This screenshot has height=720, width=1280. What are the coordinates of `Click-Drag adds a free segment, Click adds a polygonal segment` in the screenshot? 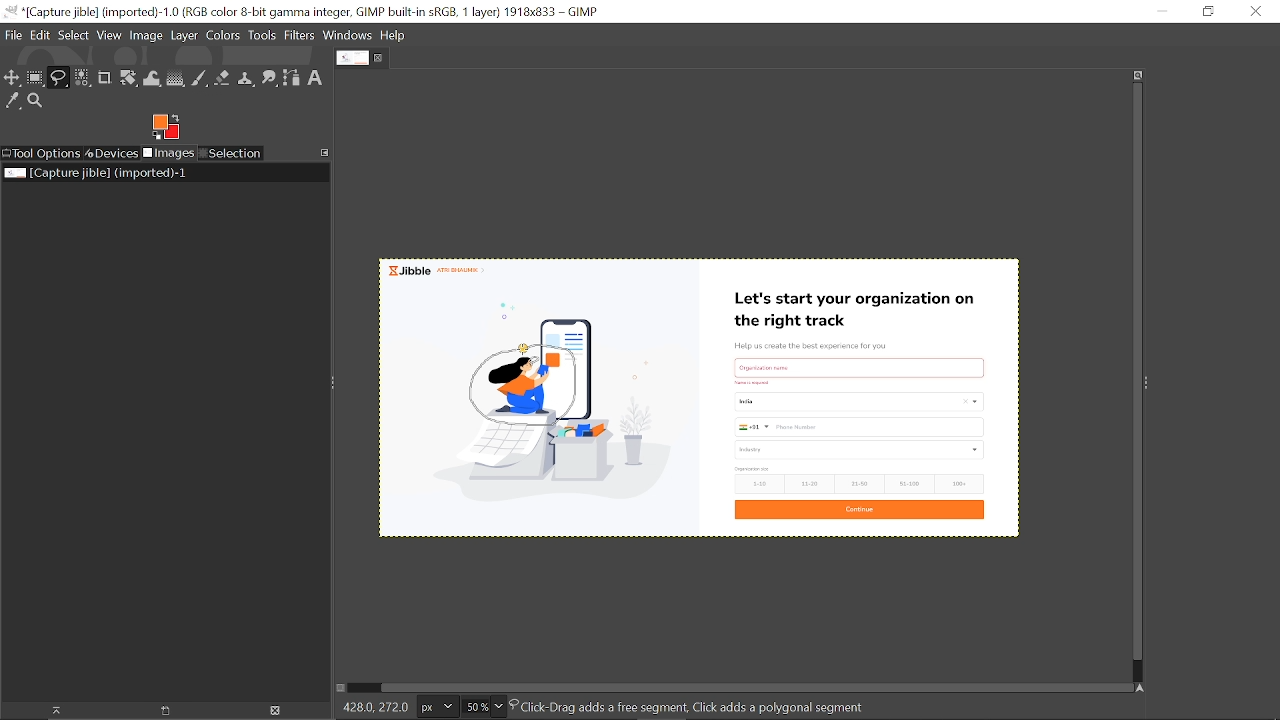 It's located at (711, 707).